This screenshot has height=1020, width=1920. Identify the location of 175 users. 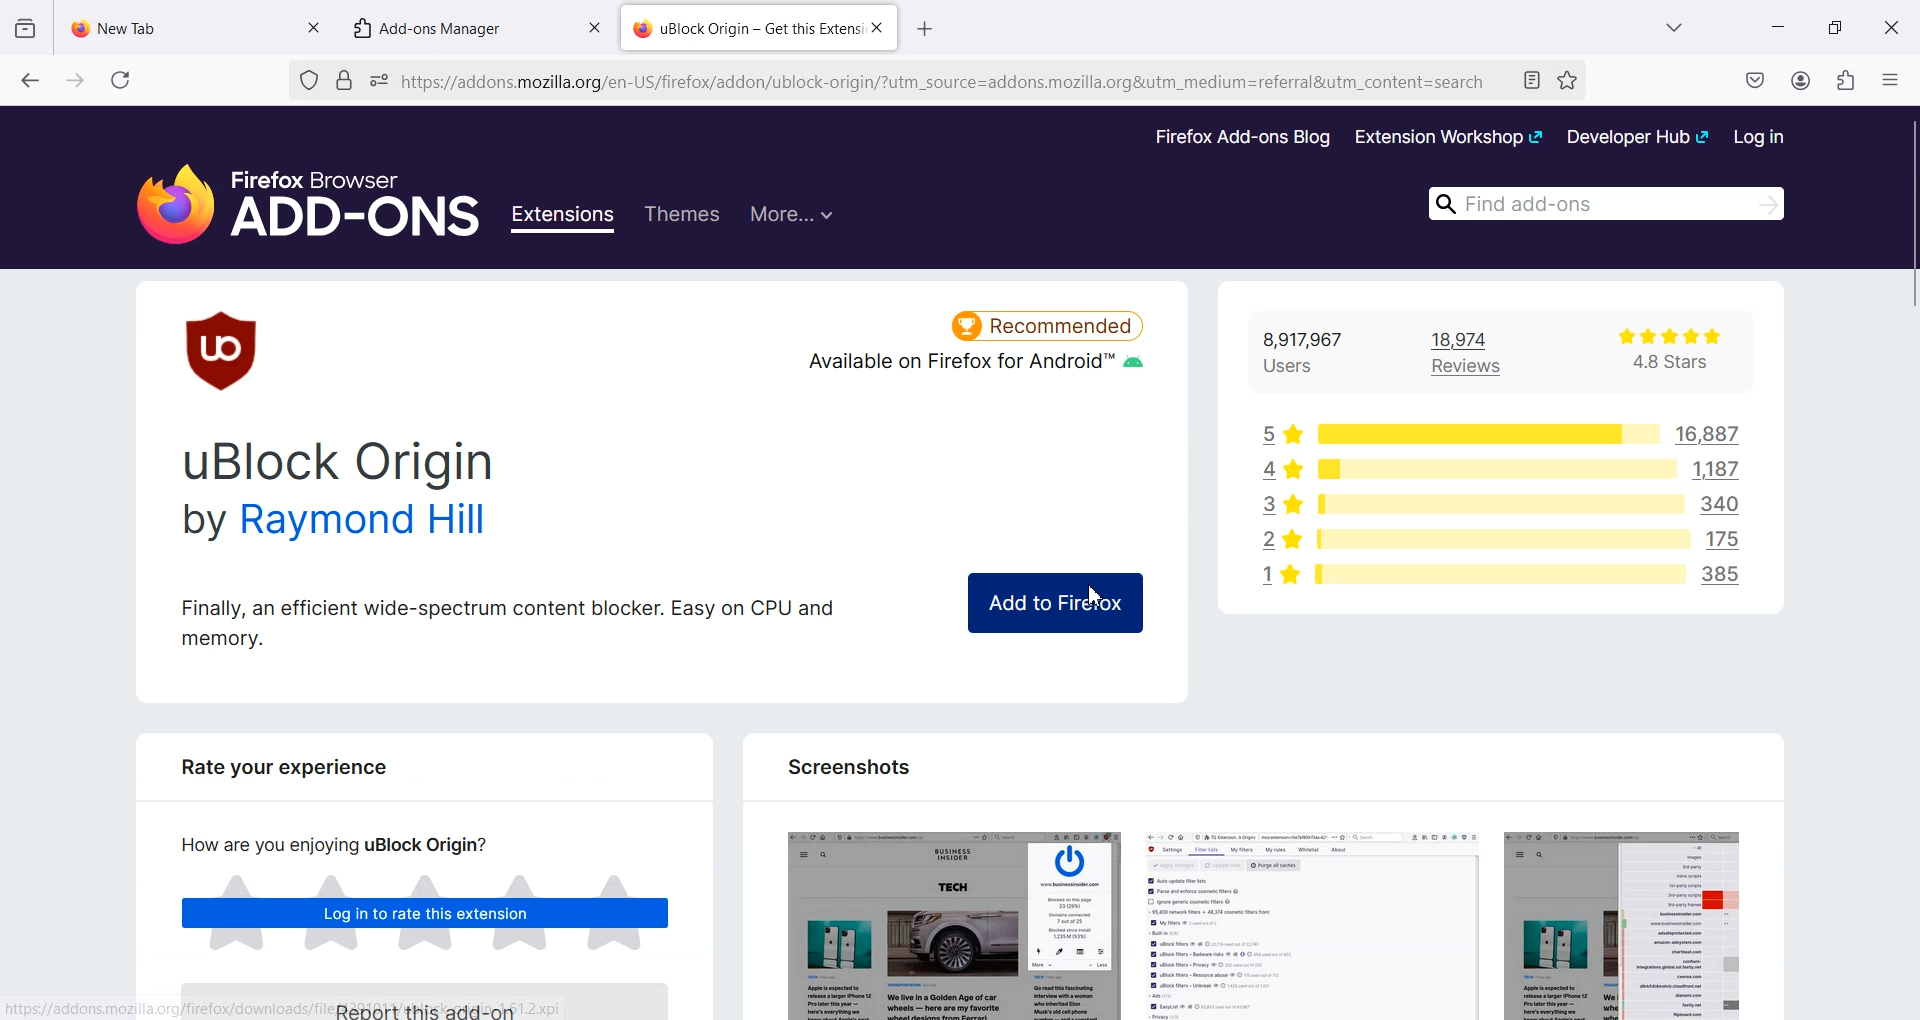
(1730, 537).